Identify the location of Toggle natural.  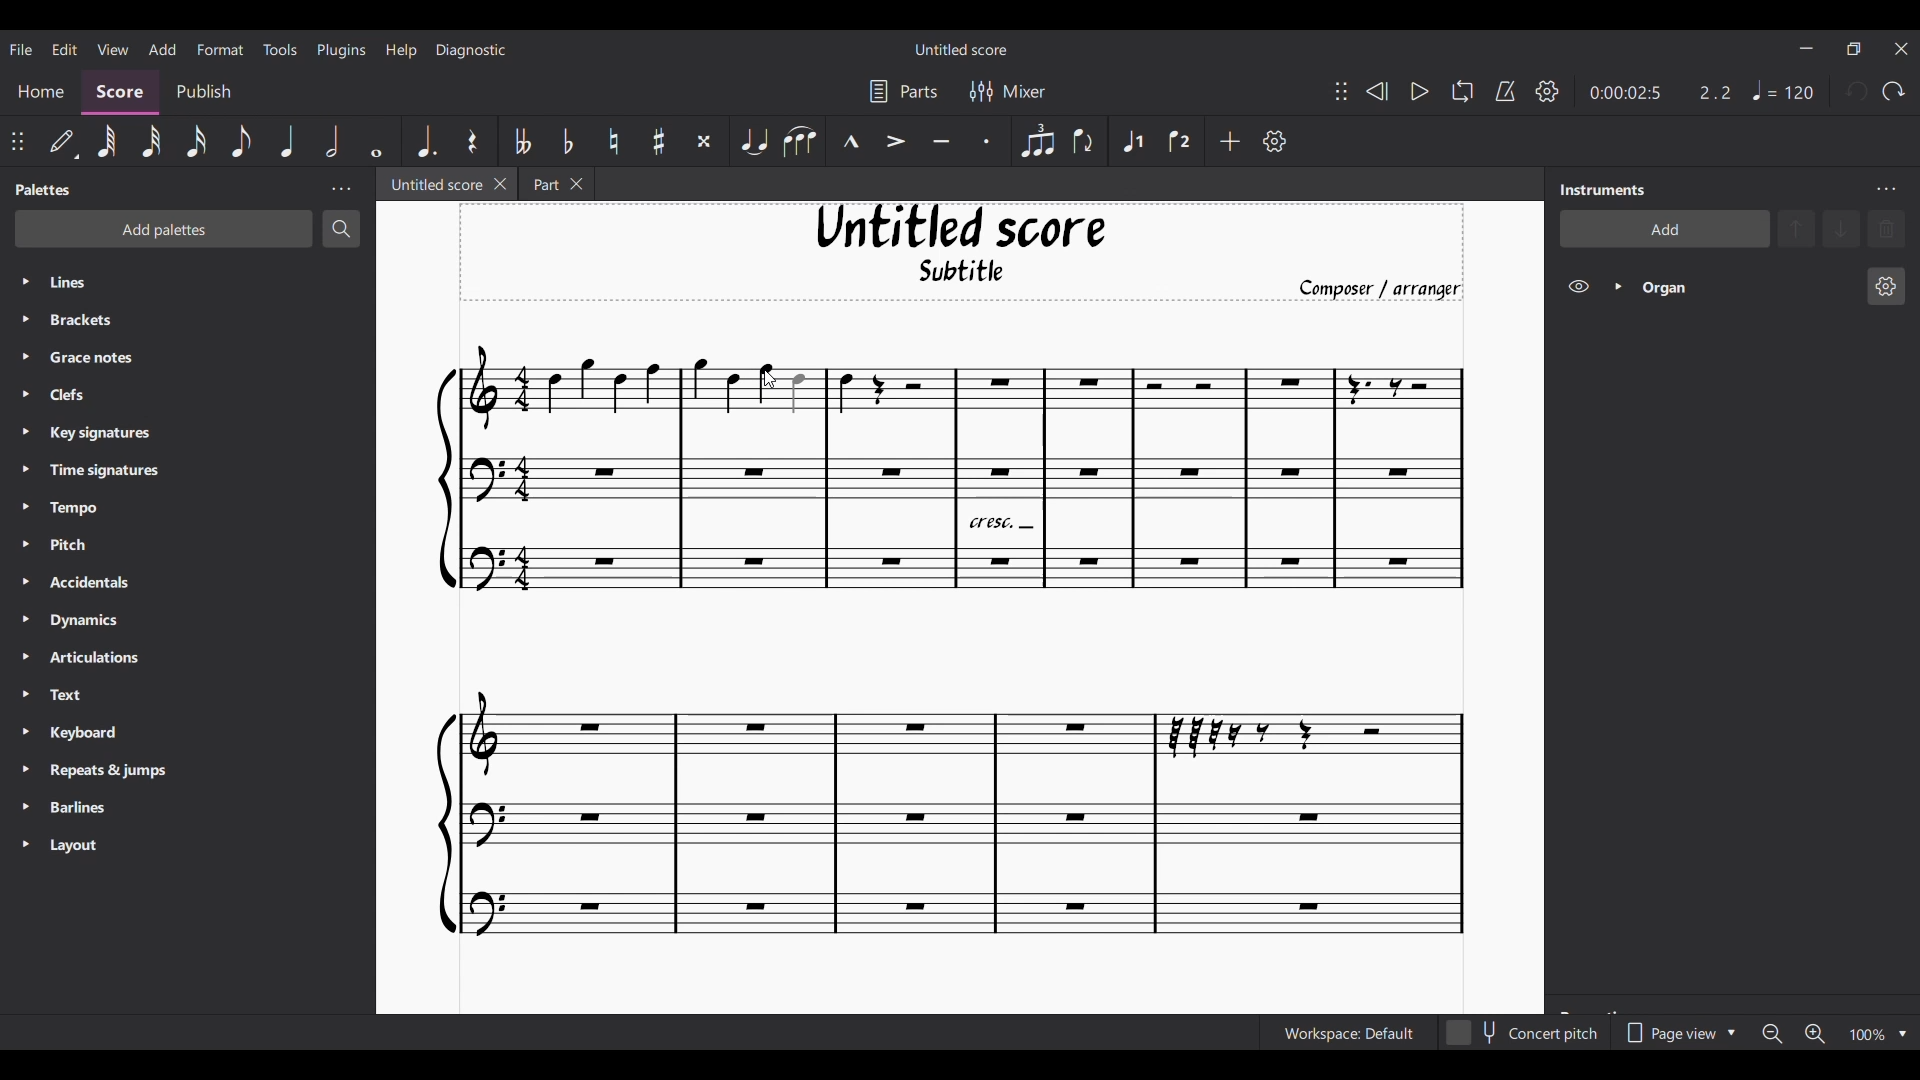
(614, 141).